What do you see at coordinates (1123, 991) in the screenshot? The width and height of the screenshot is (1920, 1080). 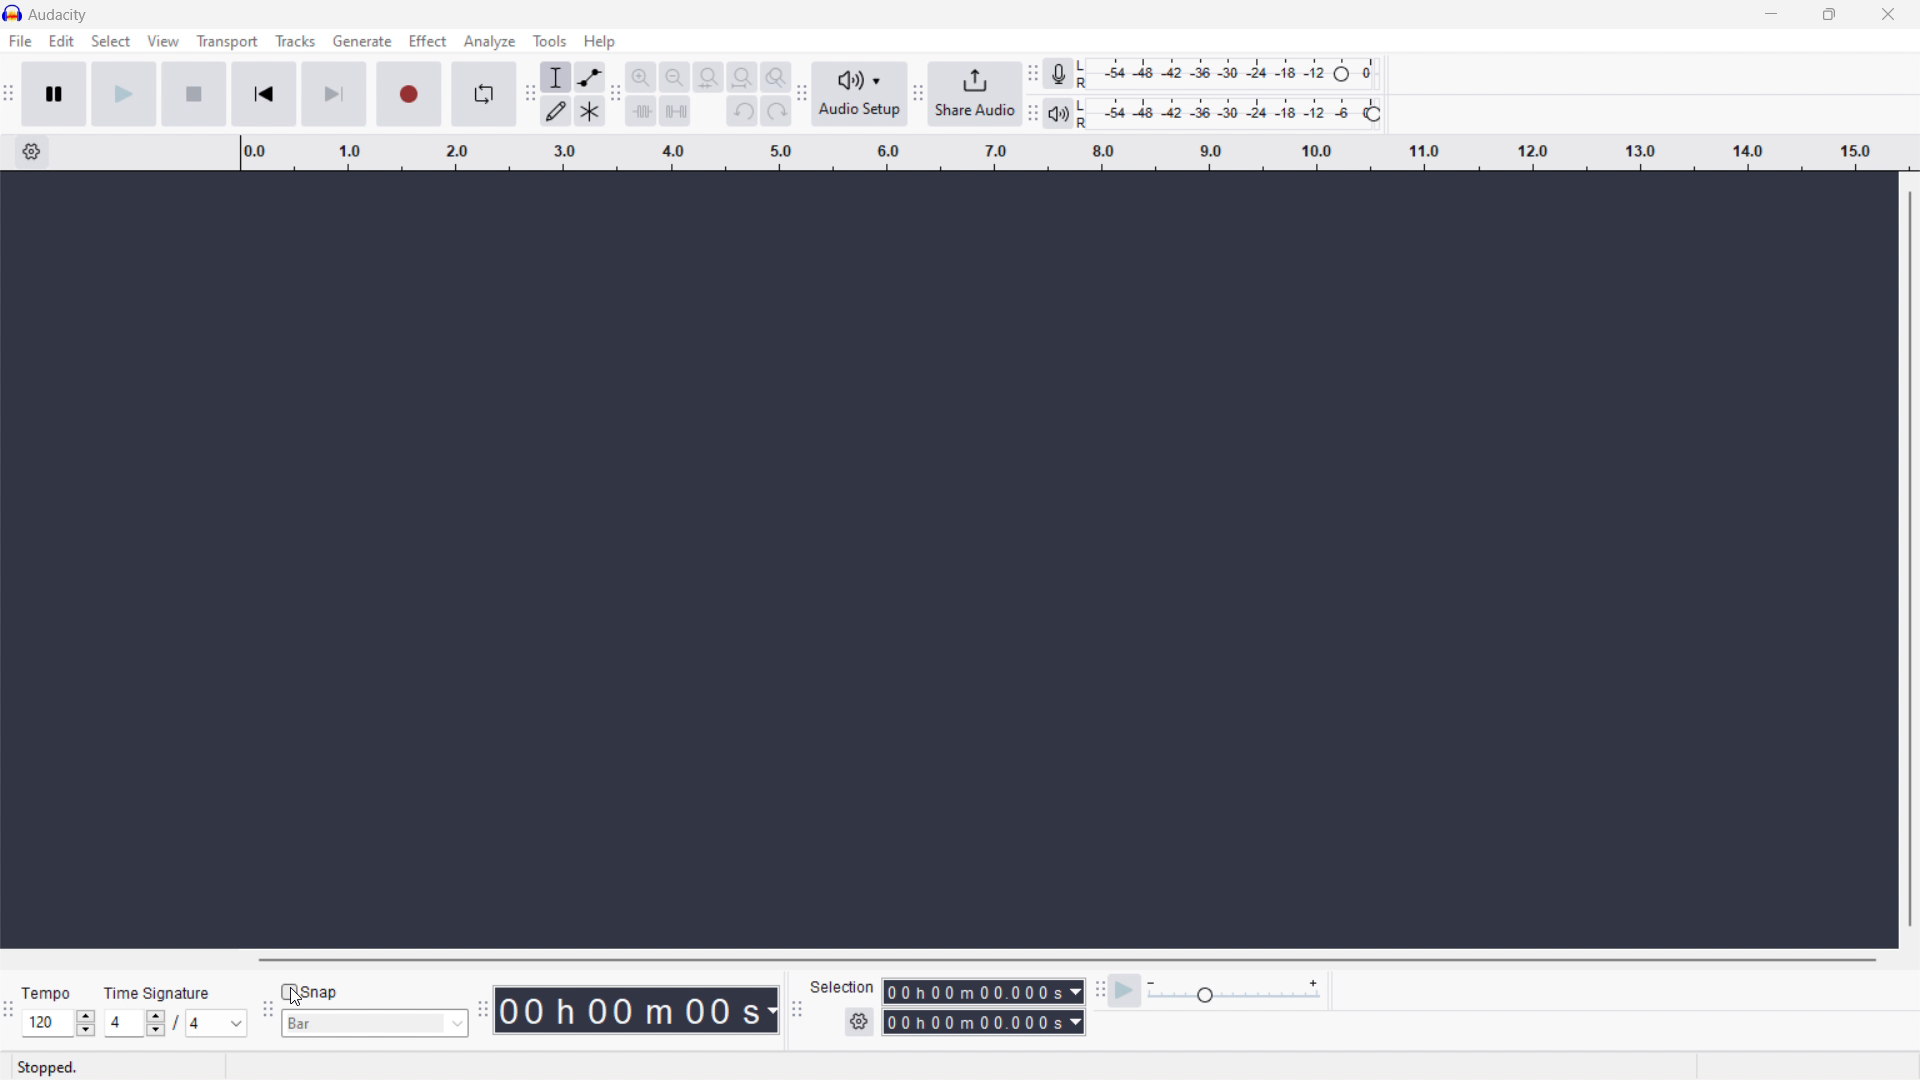 I see `play at speed` at bounding box center [1123, 991].